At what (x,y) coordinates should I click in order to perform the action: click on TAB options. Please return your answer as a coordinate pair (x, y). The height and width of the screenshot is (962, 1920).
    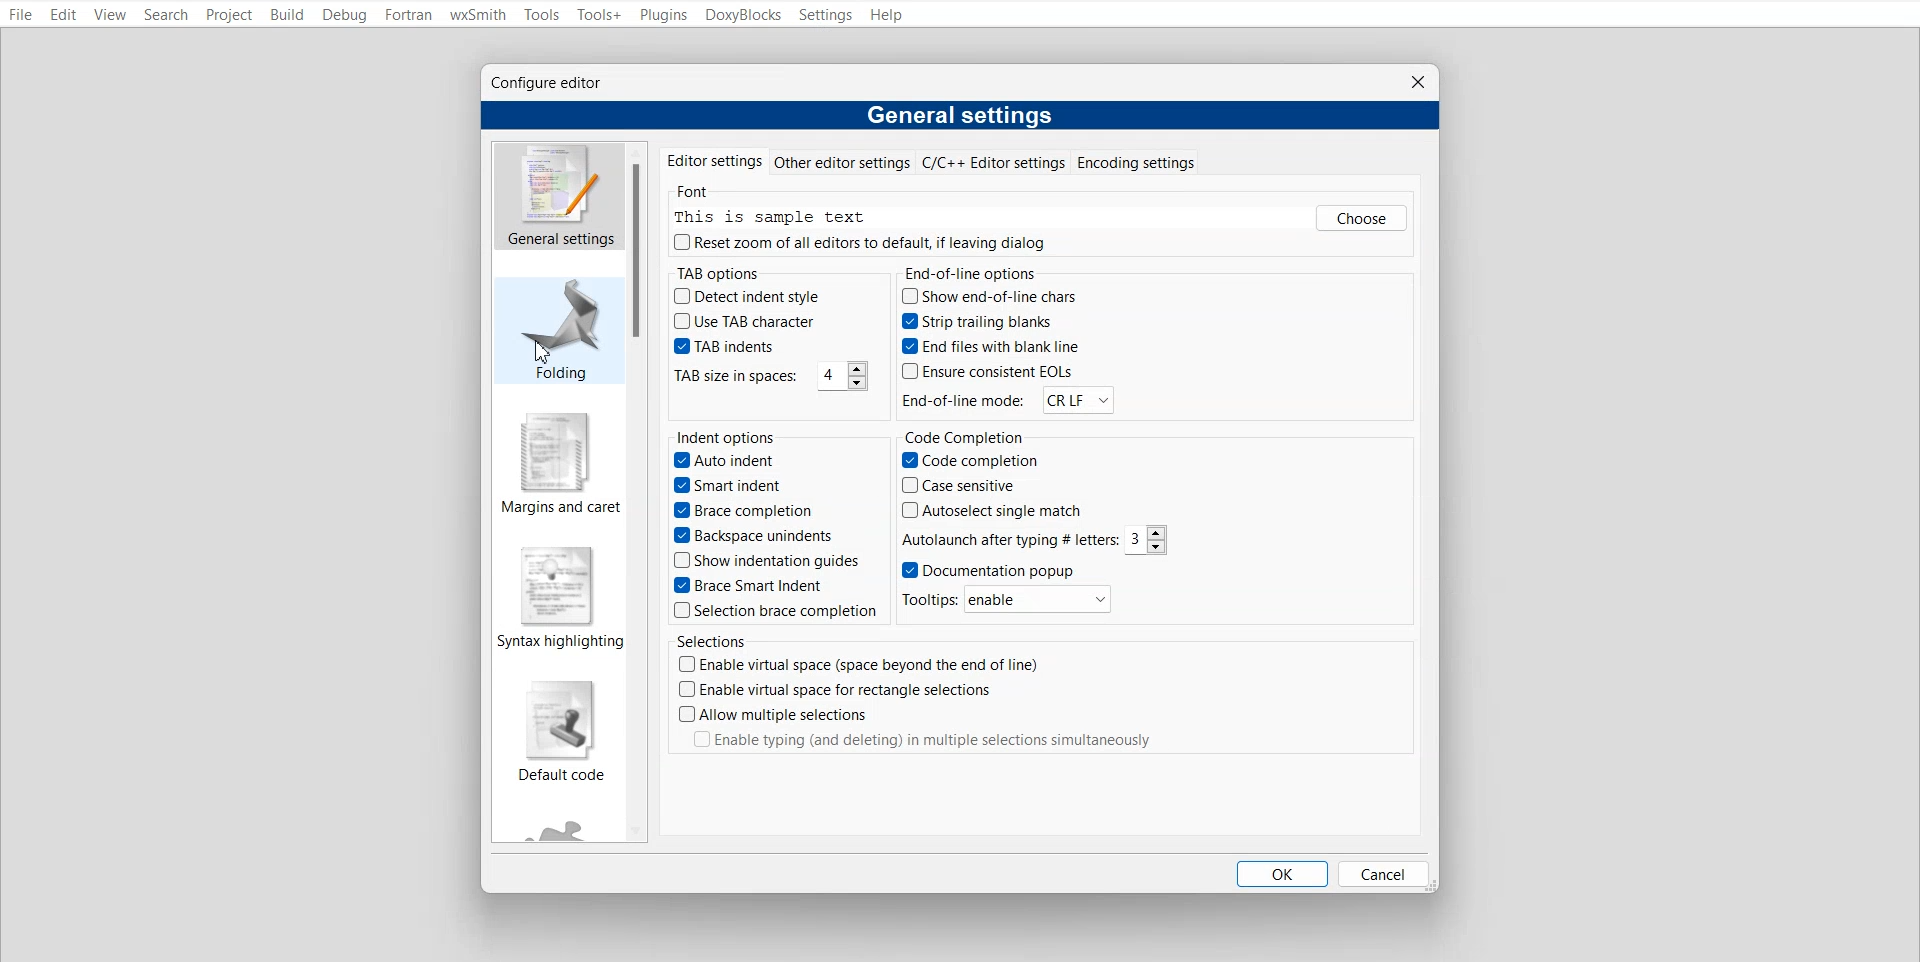
    Looking at the image, I should click on (715, 271).